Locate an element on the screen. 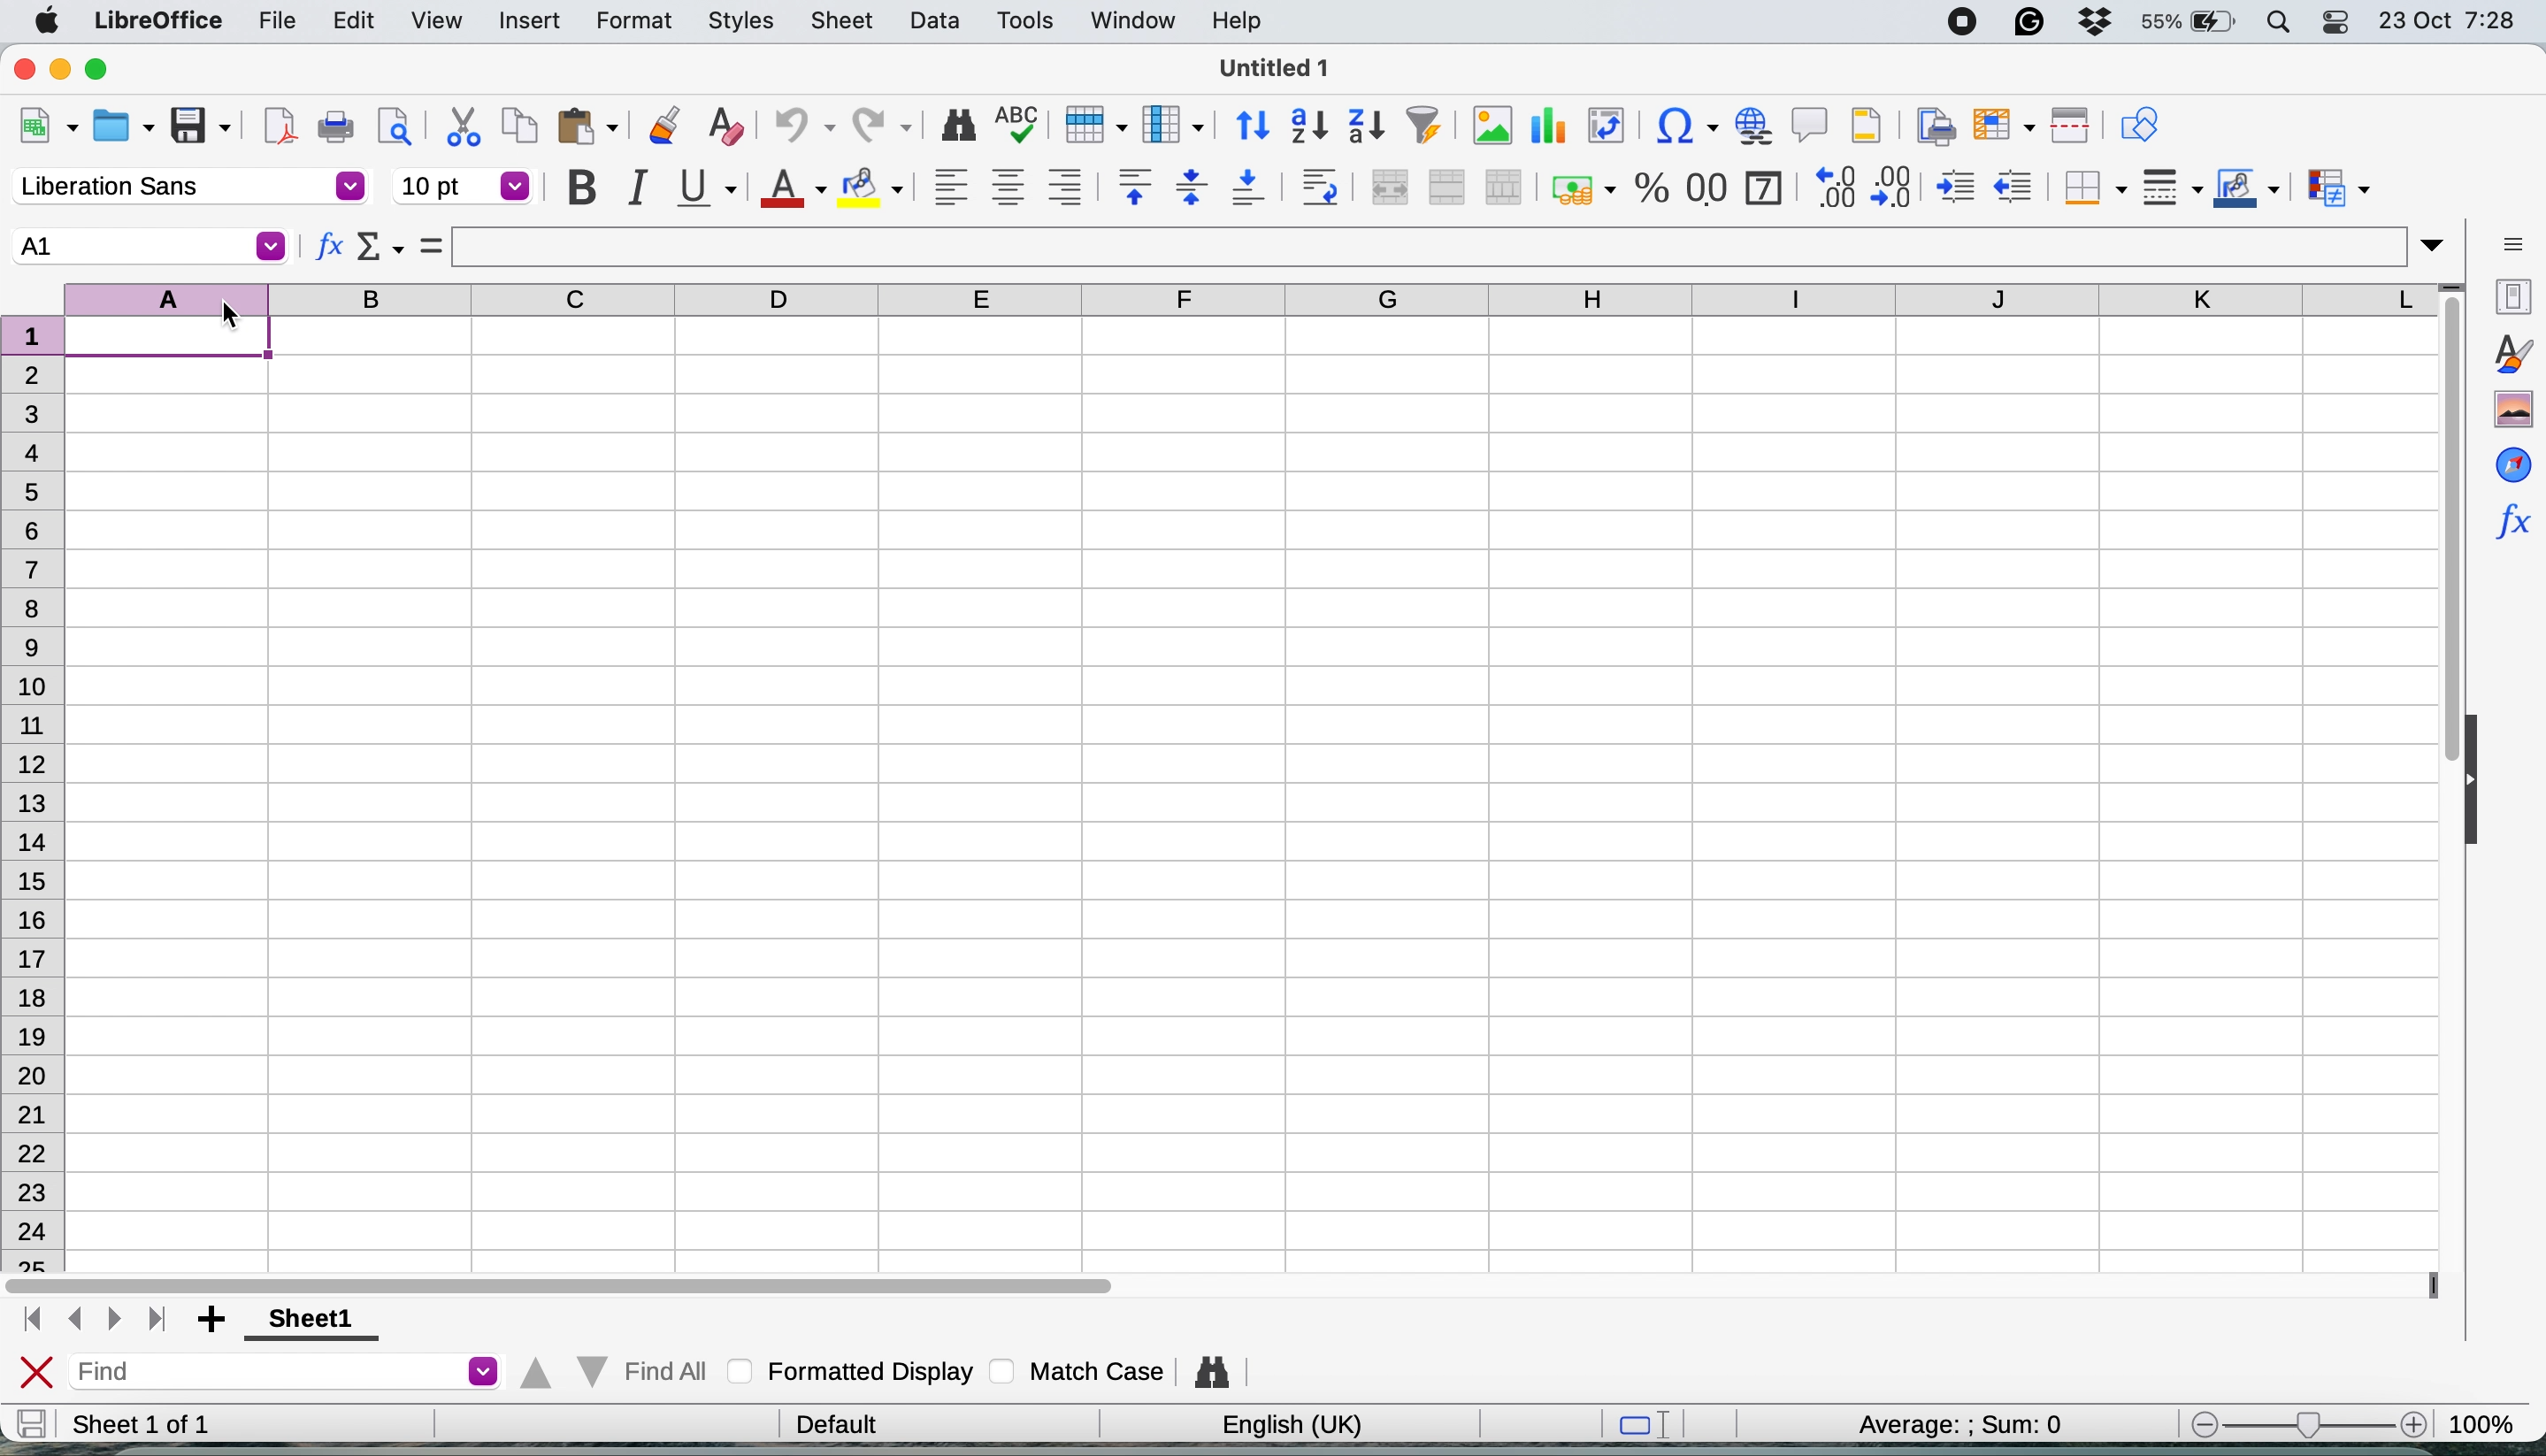 The width and height of the screenshot is (2546, 1456). cursor is located at coordinates (240, 317).